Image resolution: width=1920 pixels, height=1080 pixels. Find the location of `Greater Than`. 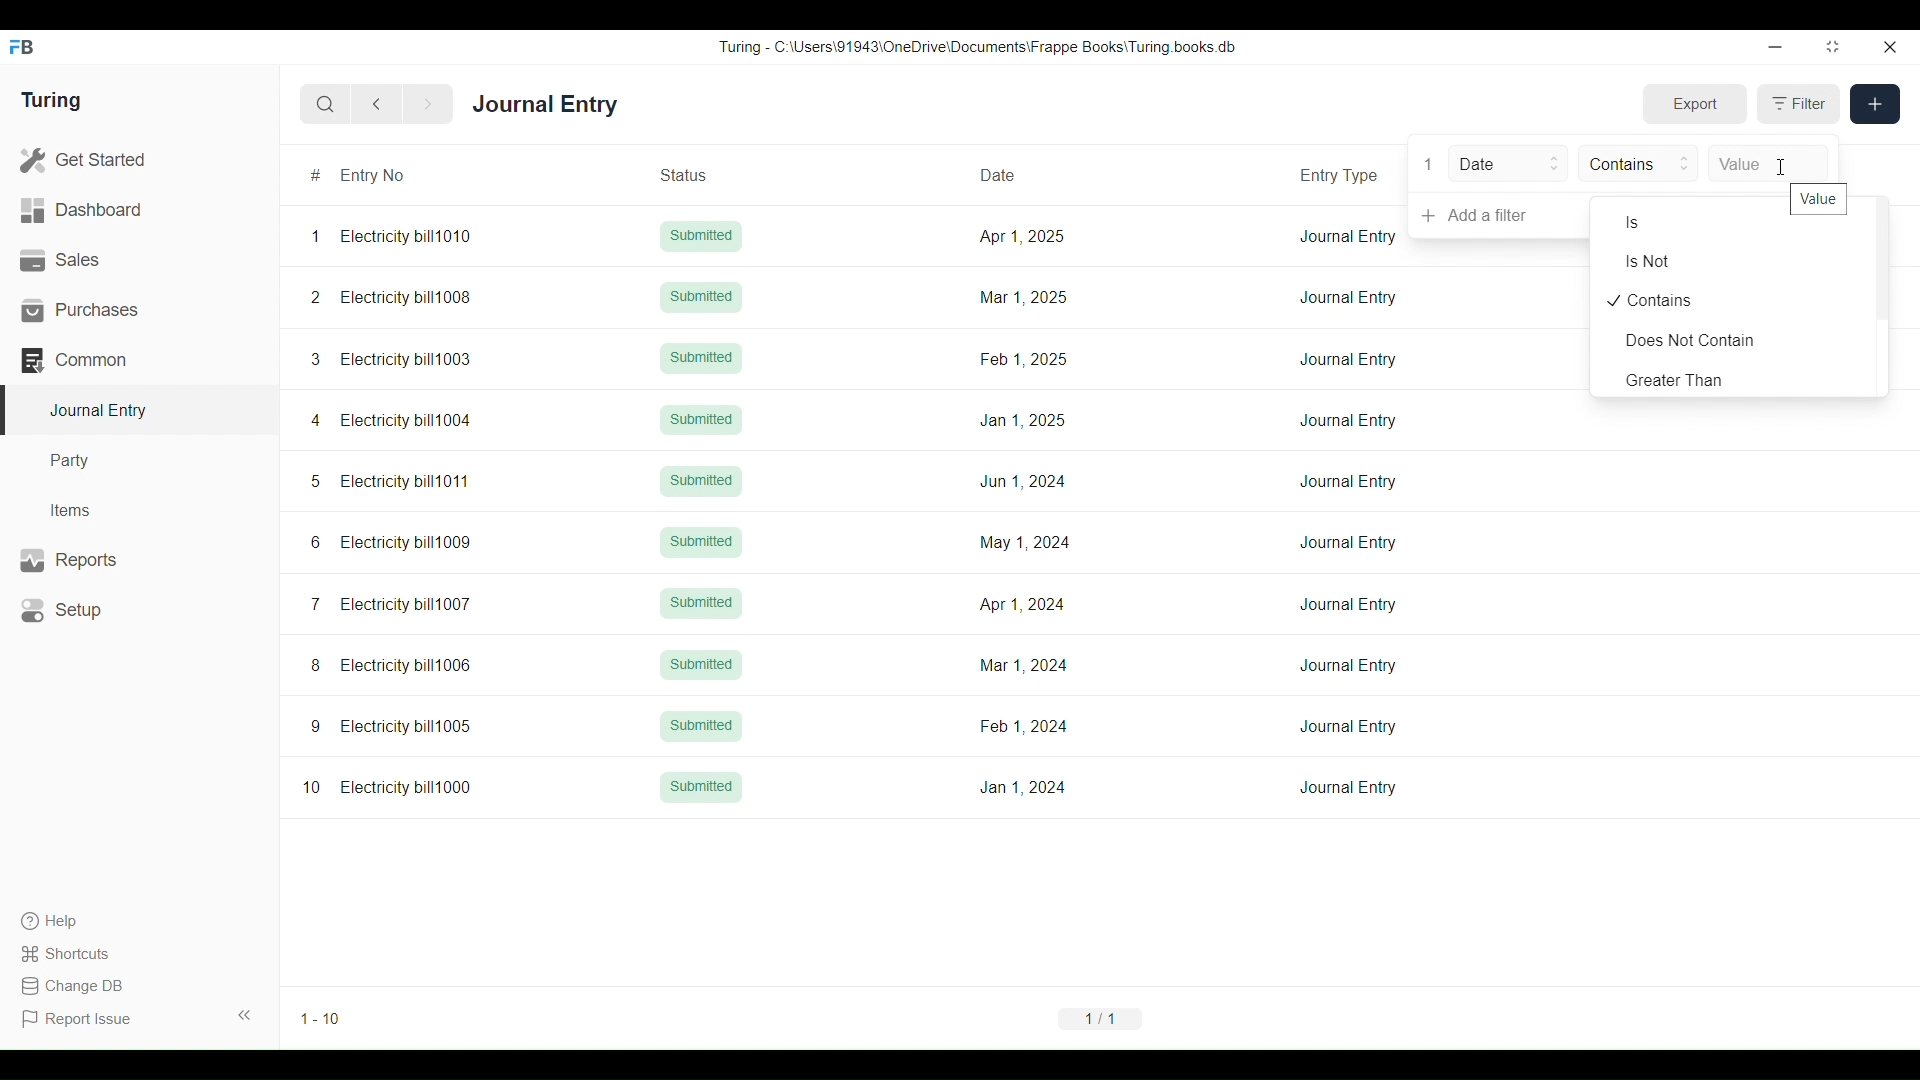

Greater Than is located at coordinates (1733, 379).